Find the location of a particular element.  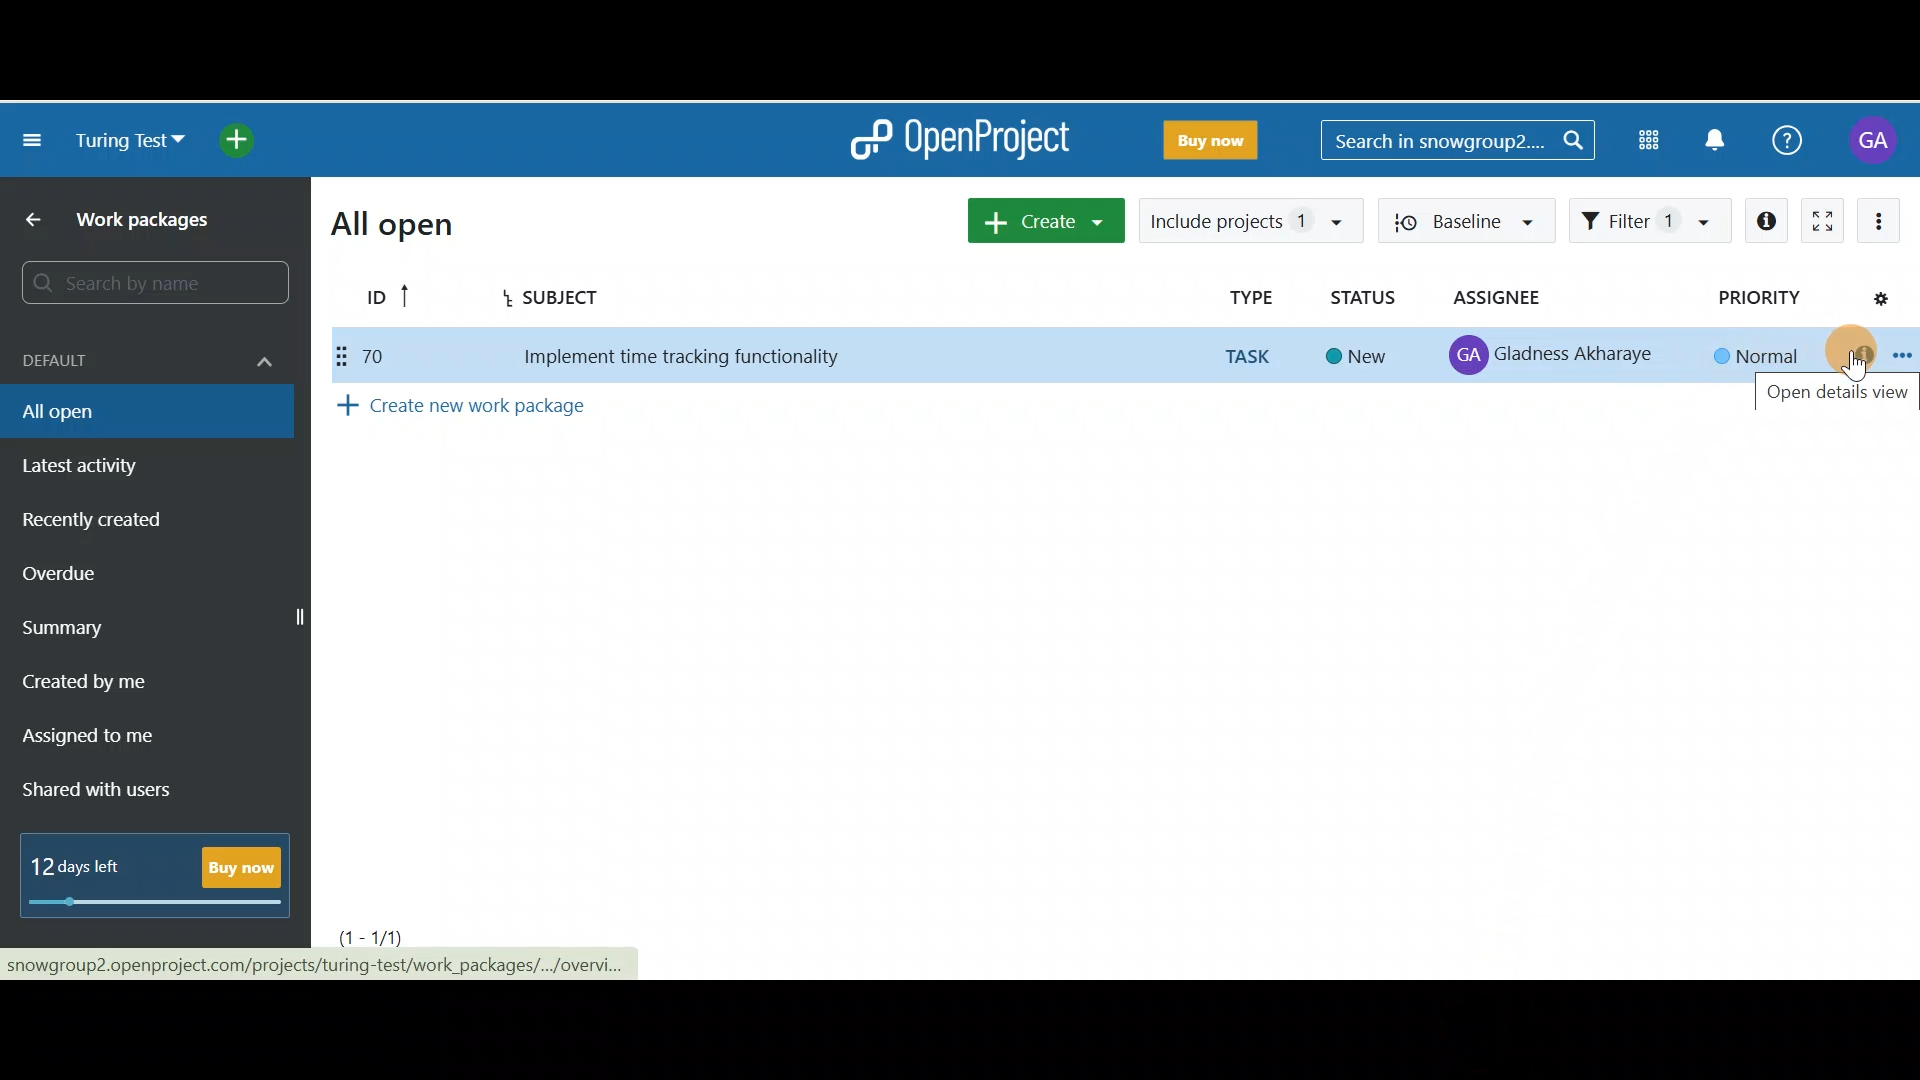

Back is located at coordinates (25, 221).